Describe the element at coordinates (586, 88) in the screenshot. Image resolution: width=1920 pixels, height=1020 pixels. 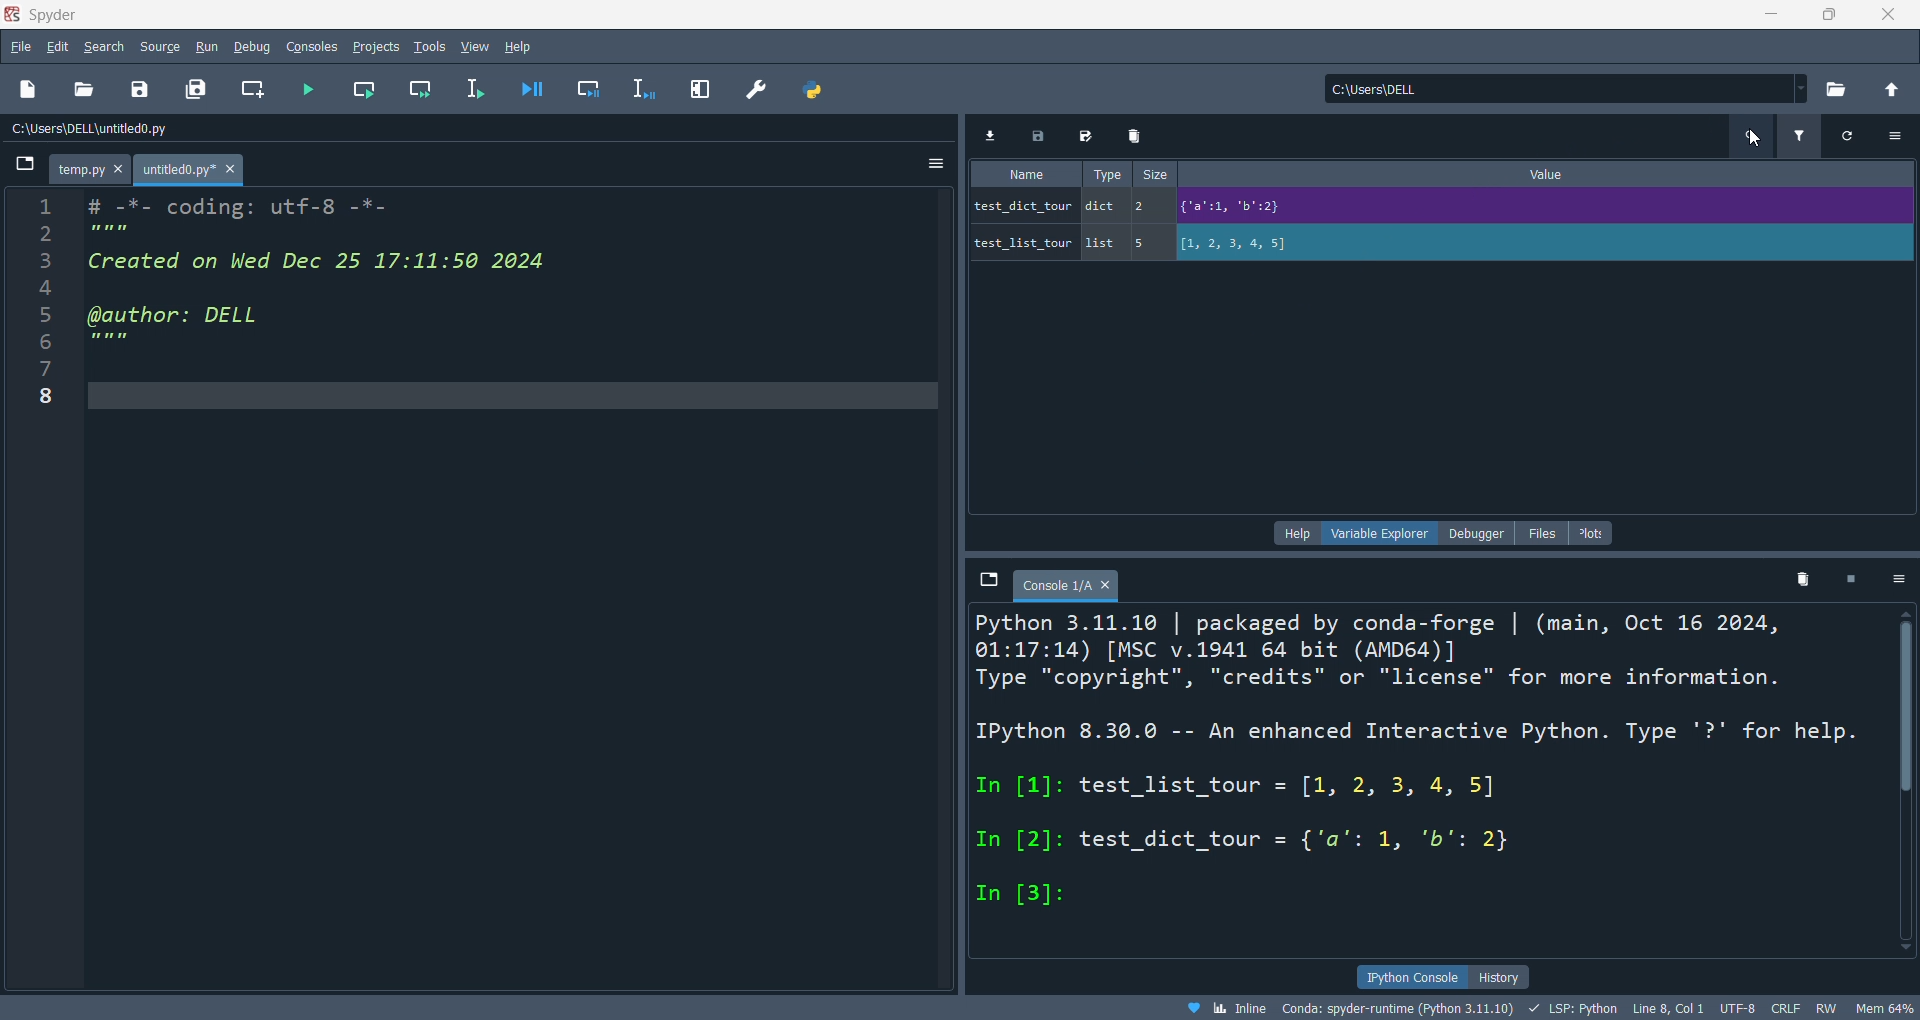
I see `debug cell` at that location.